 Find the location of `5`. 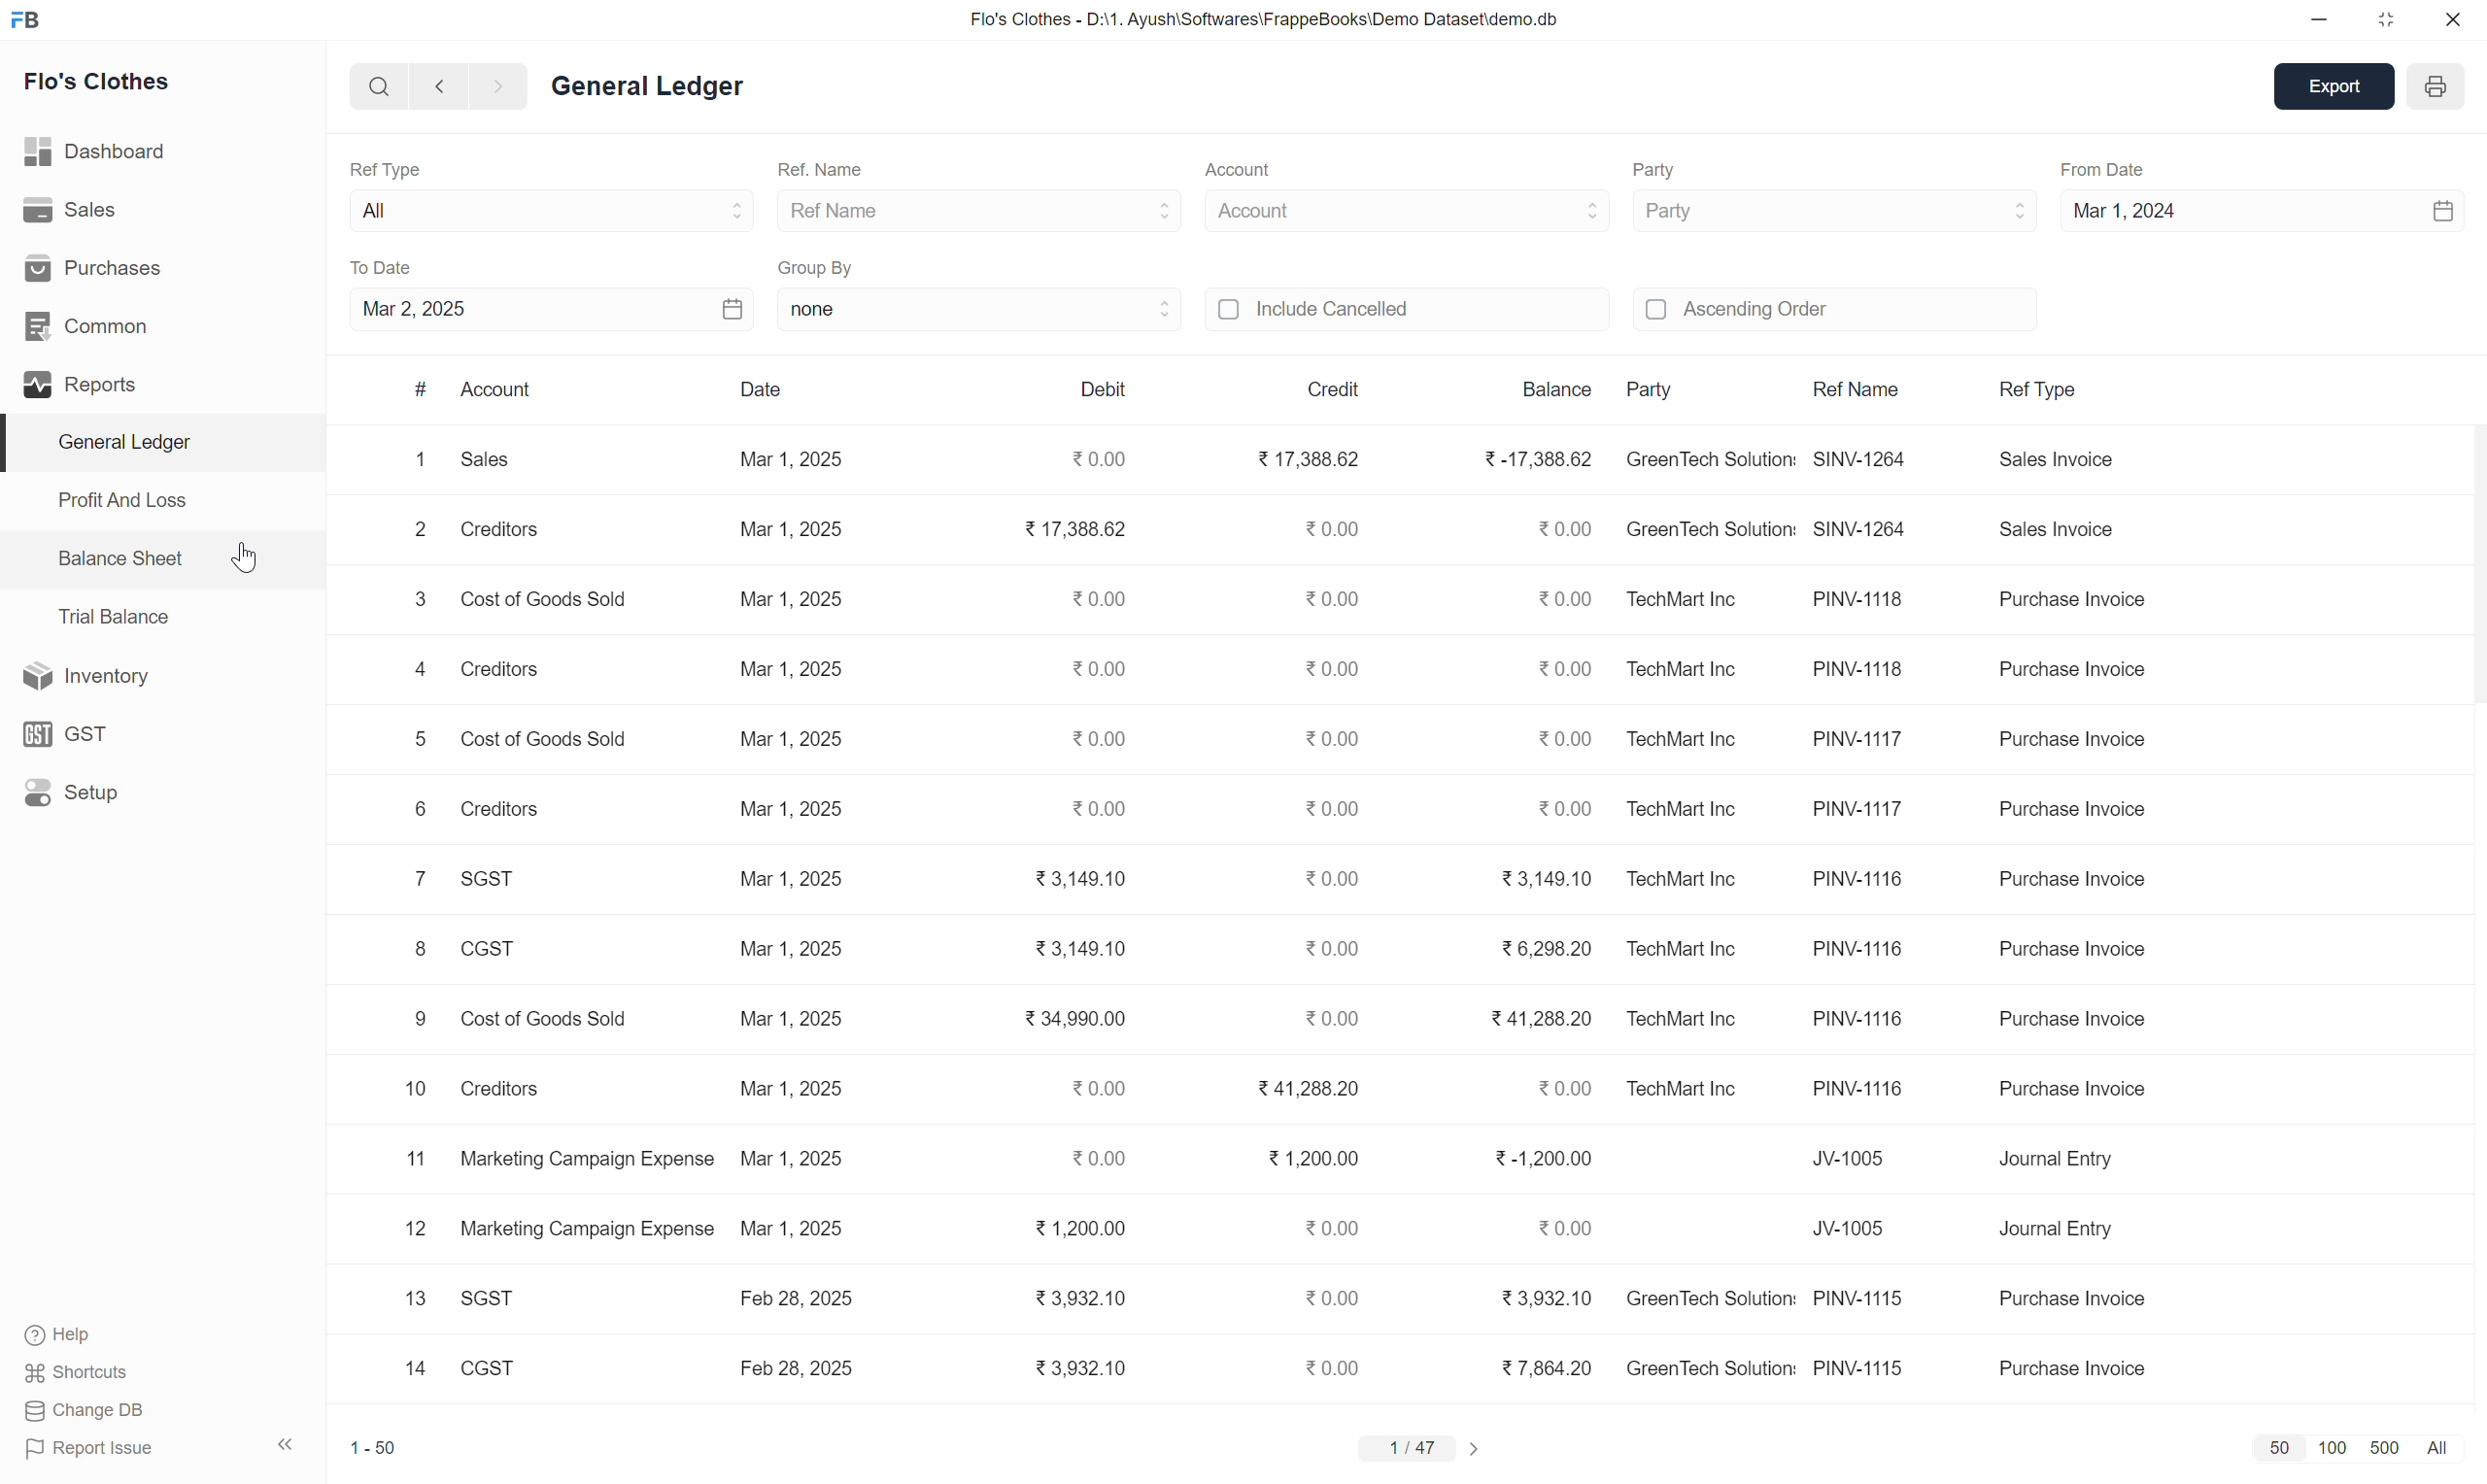

5 is located at coordinates (416, 741).